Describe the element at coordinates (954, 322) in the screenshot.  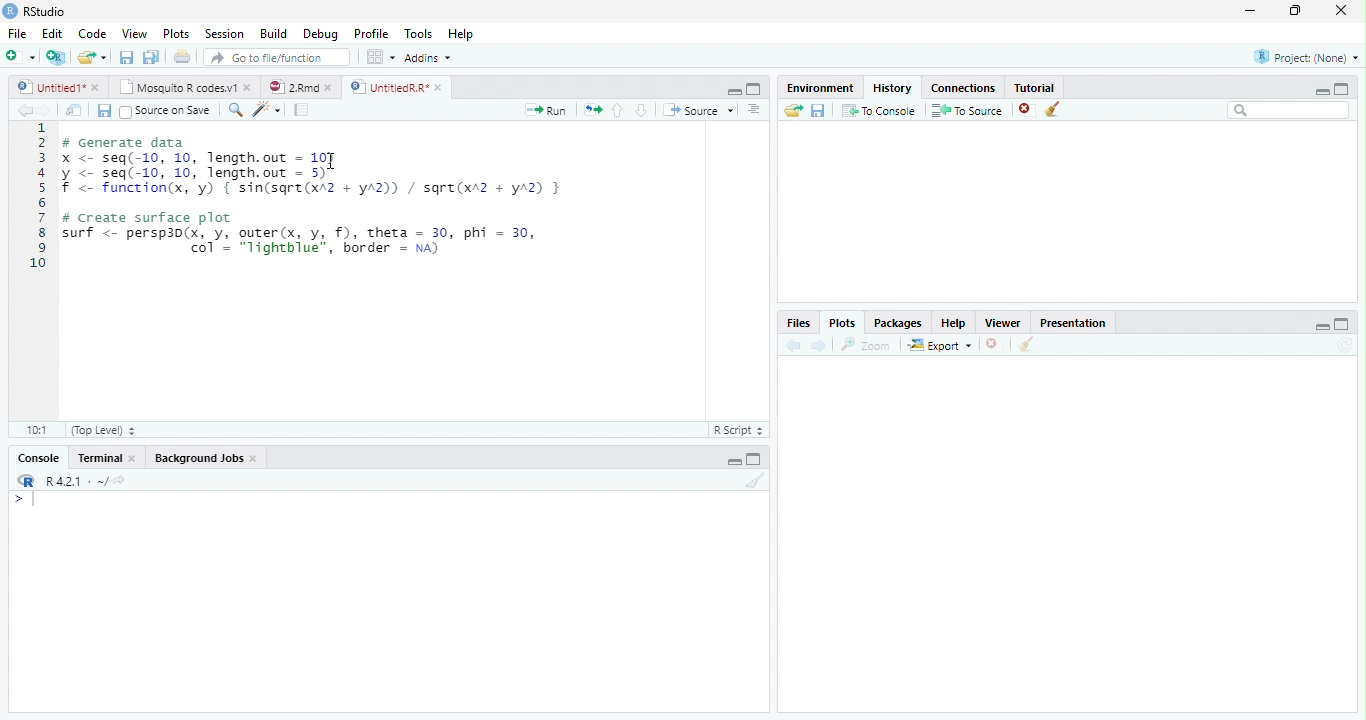
I see `Help` at that location.